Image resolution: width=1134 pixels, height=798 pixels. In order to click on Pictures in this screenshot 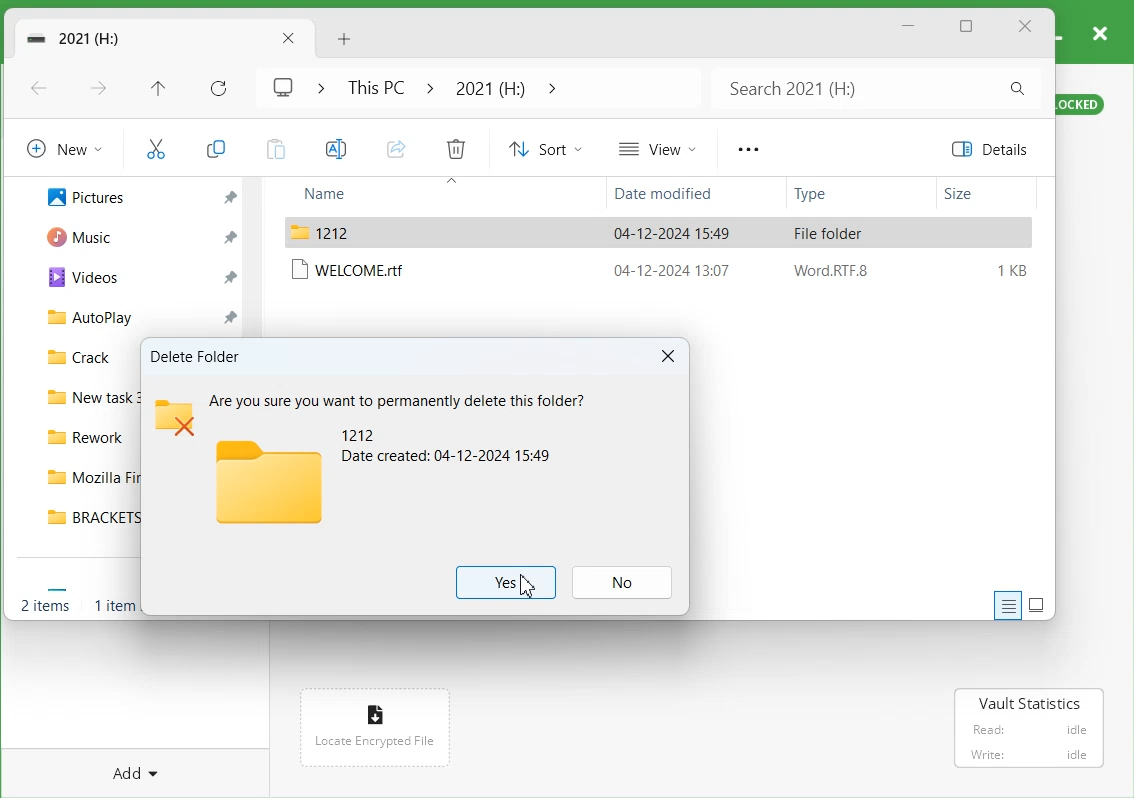, I will do `click(87, 197)`.